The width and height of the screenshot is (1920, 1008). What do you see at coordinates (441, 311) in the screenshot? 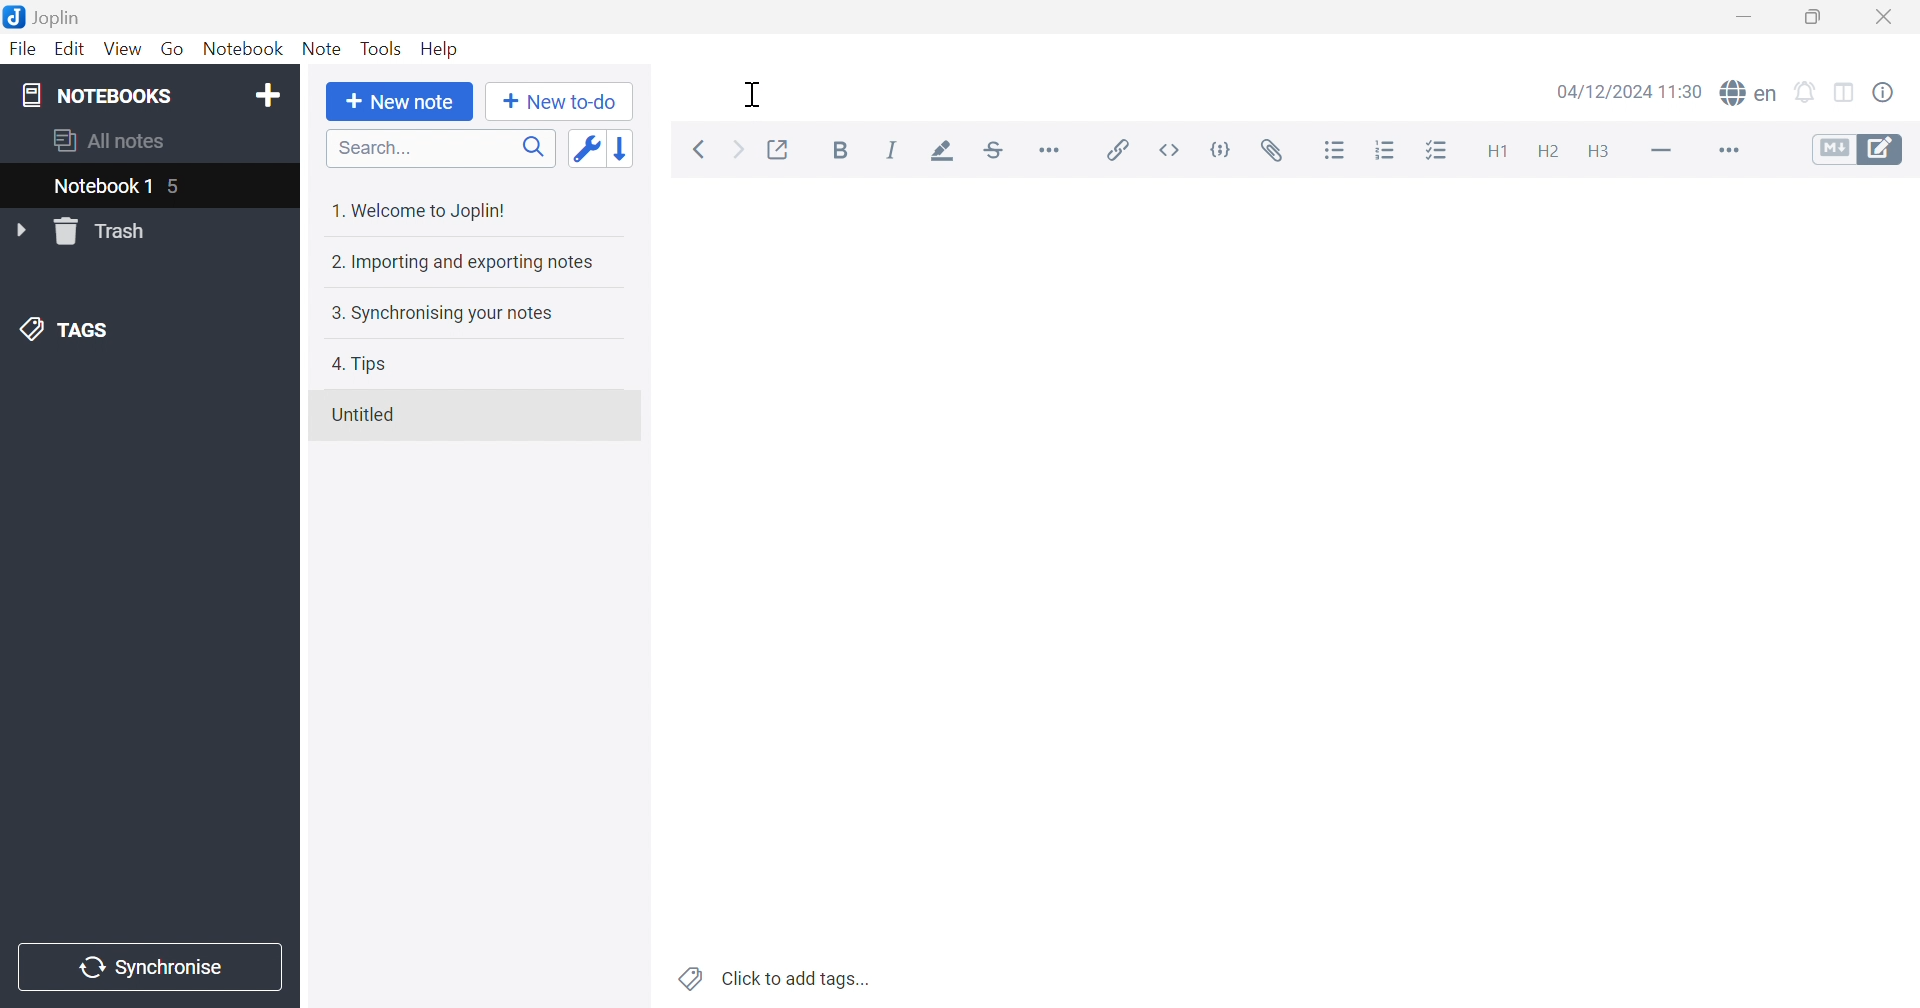
I see `3. Synchronising your notes` at bounding box center [441, 311].